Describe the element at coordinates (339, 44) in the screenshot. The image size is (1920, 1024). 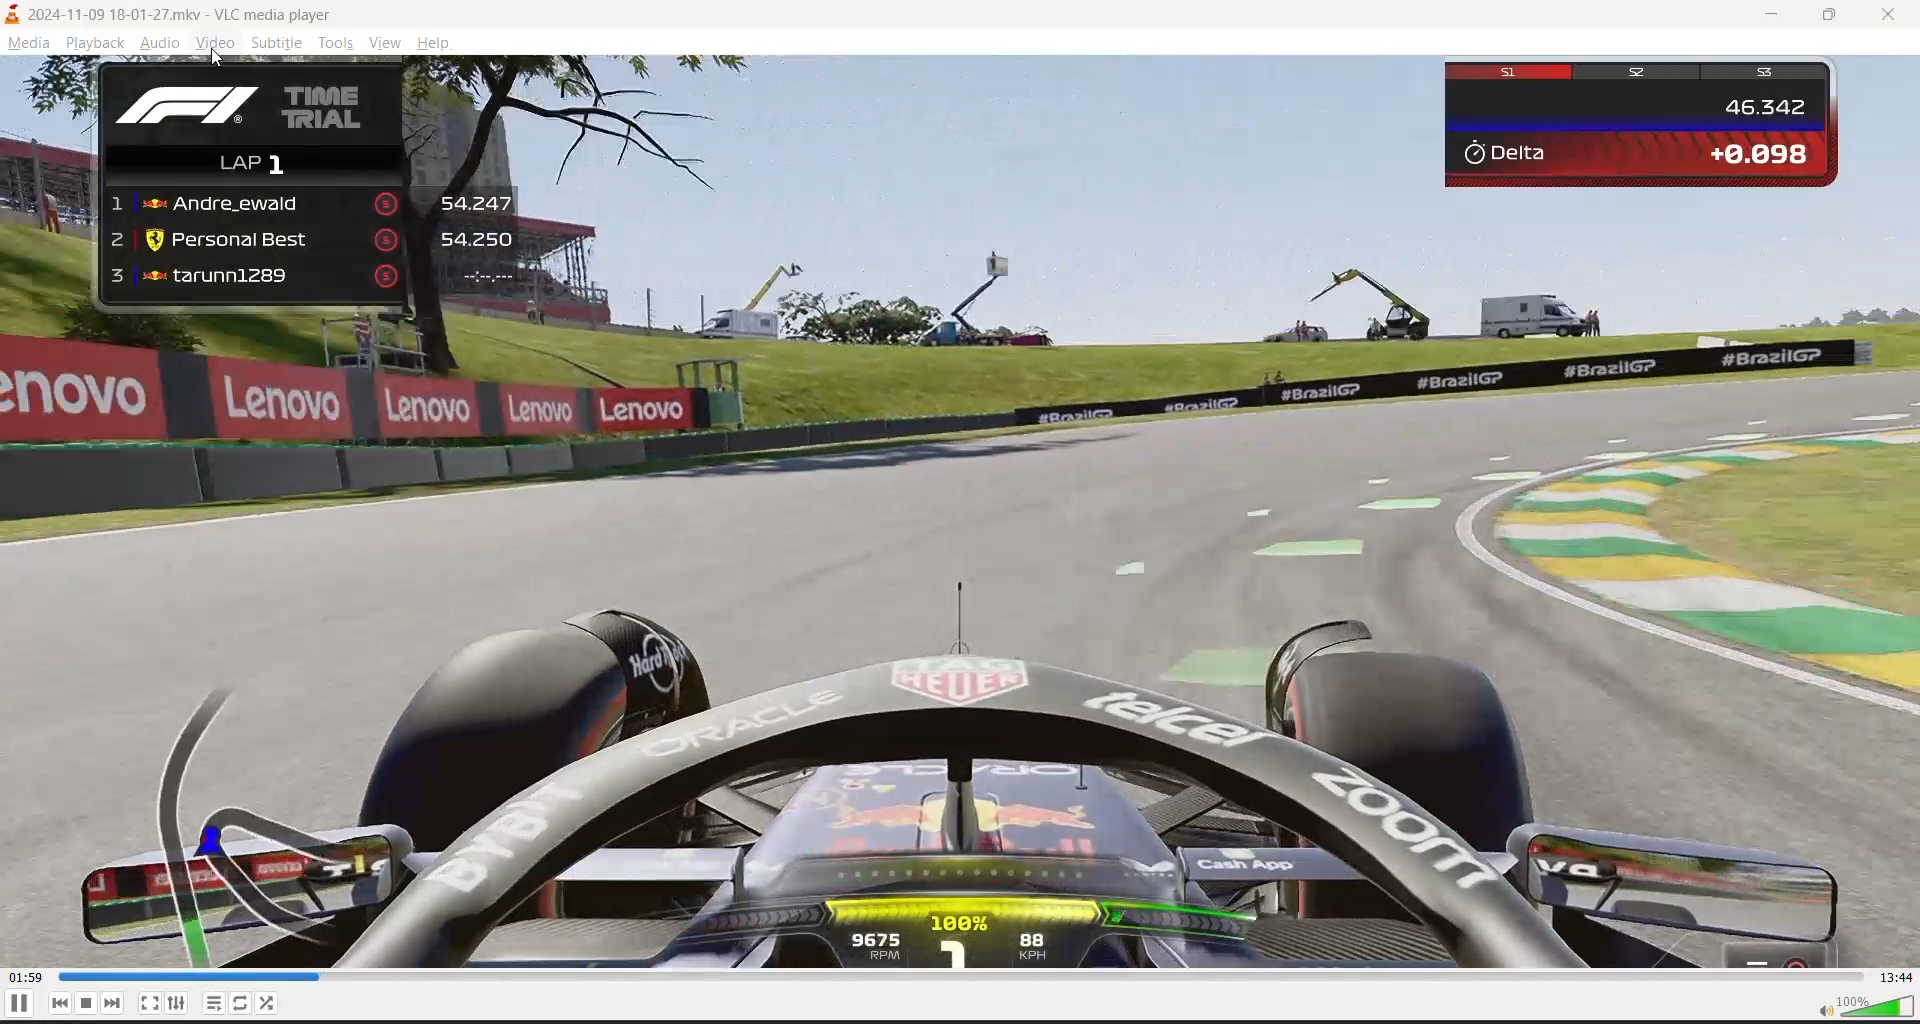
I see `tools` at that location.